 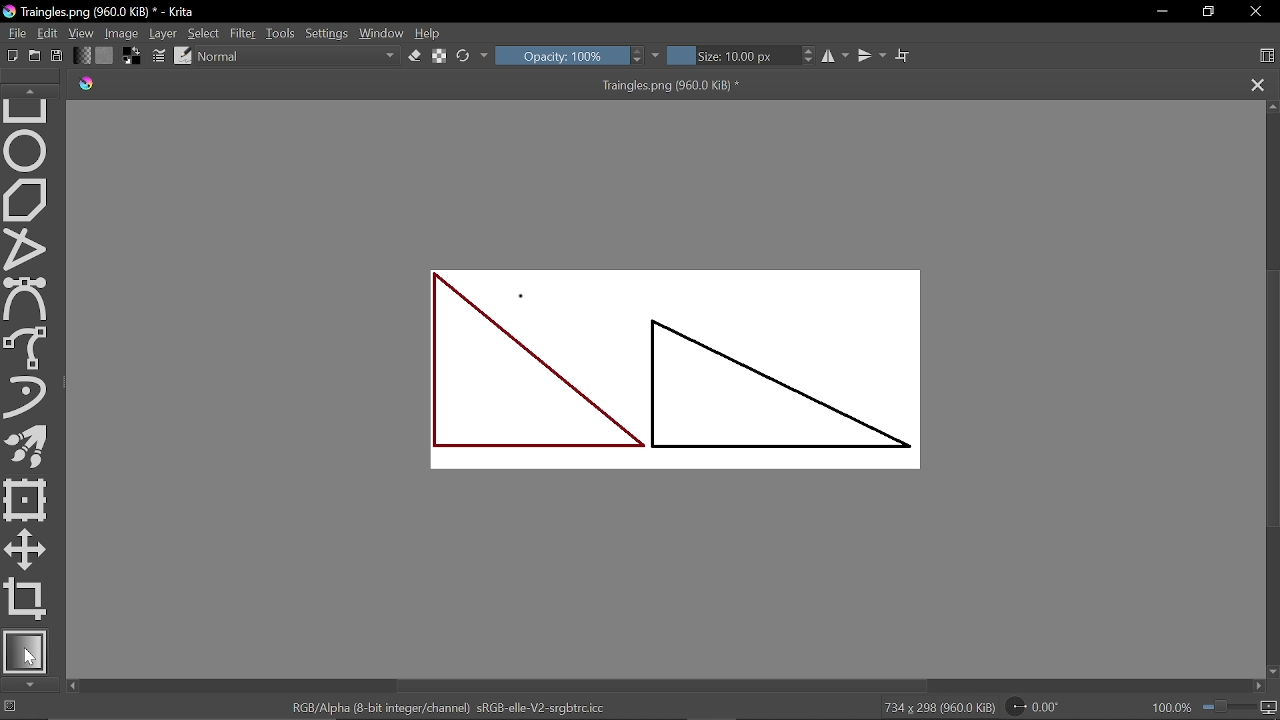 What do you see at coordinates (282, 33) in the screenshot?
I see `Tools` at bounding box center [282, 33].